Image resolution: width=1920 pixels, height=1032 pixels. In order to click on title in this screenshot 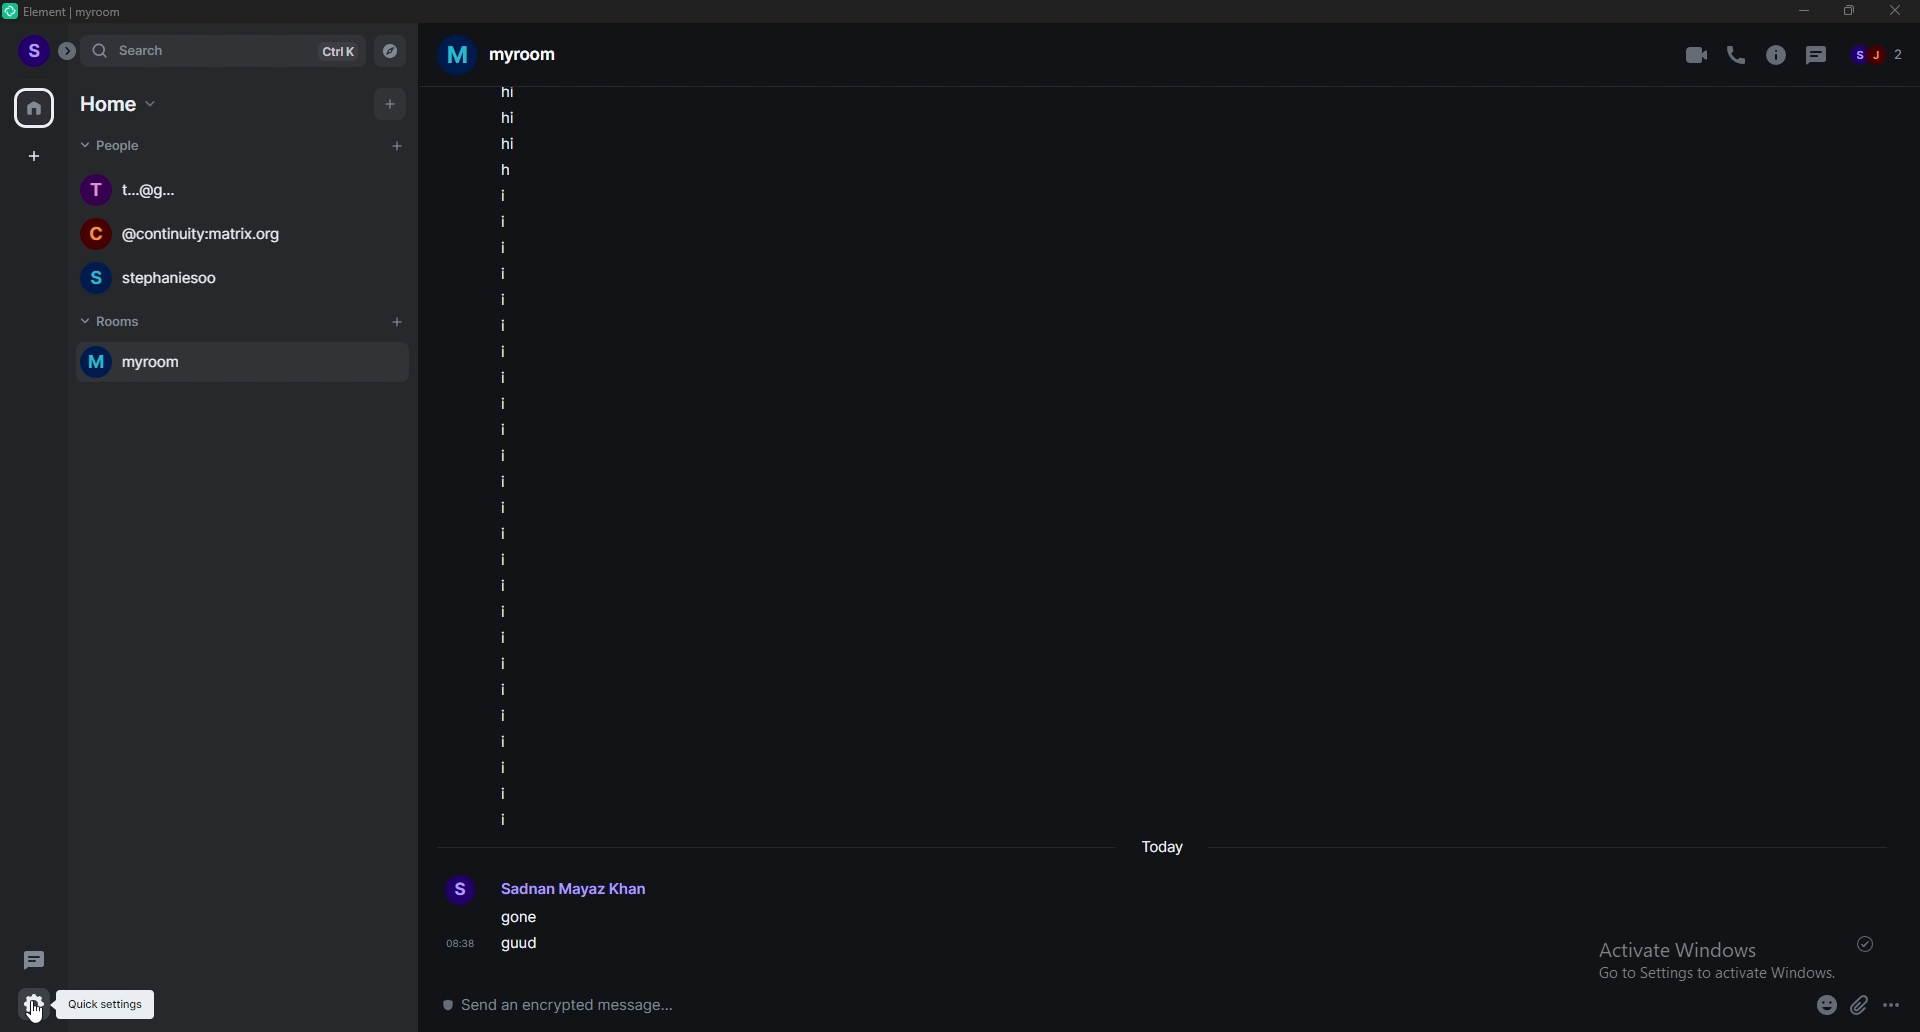, I will do `click(74, 11)`.